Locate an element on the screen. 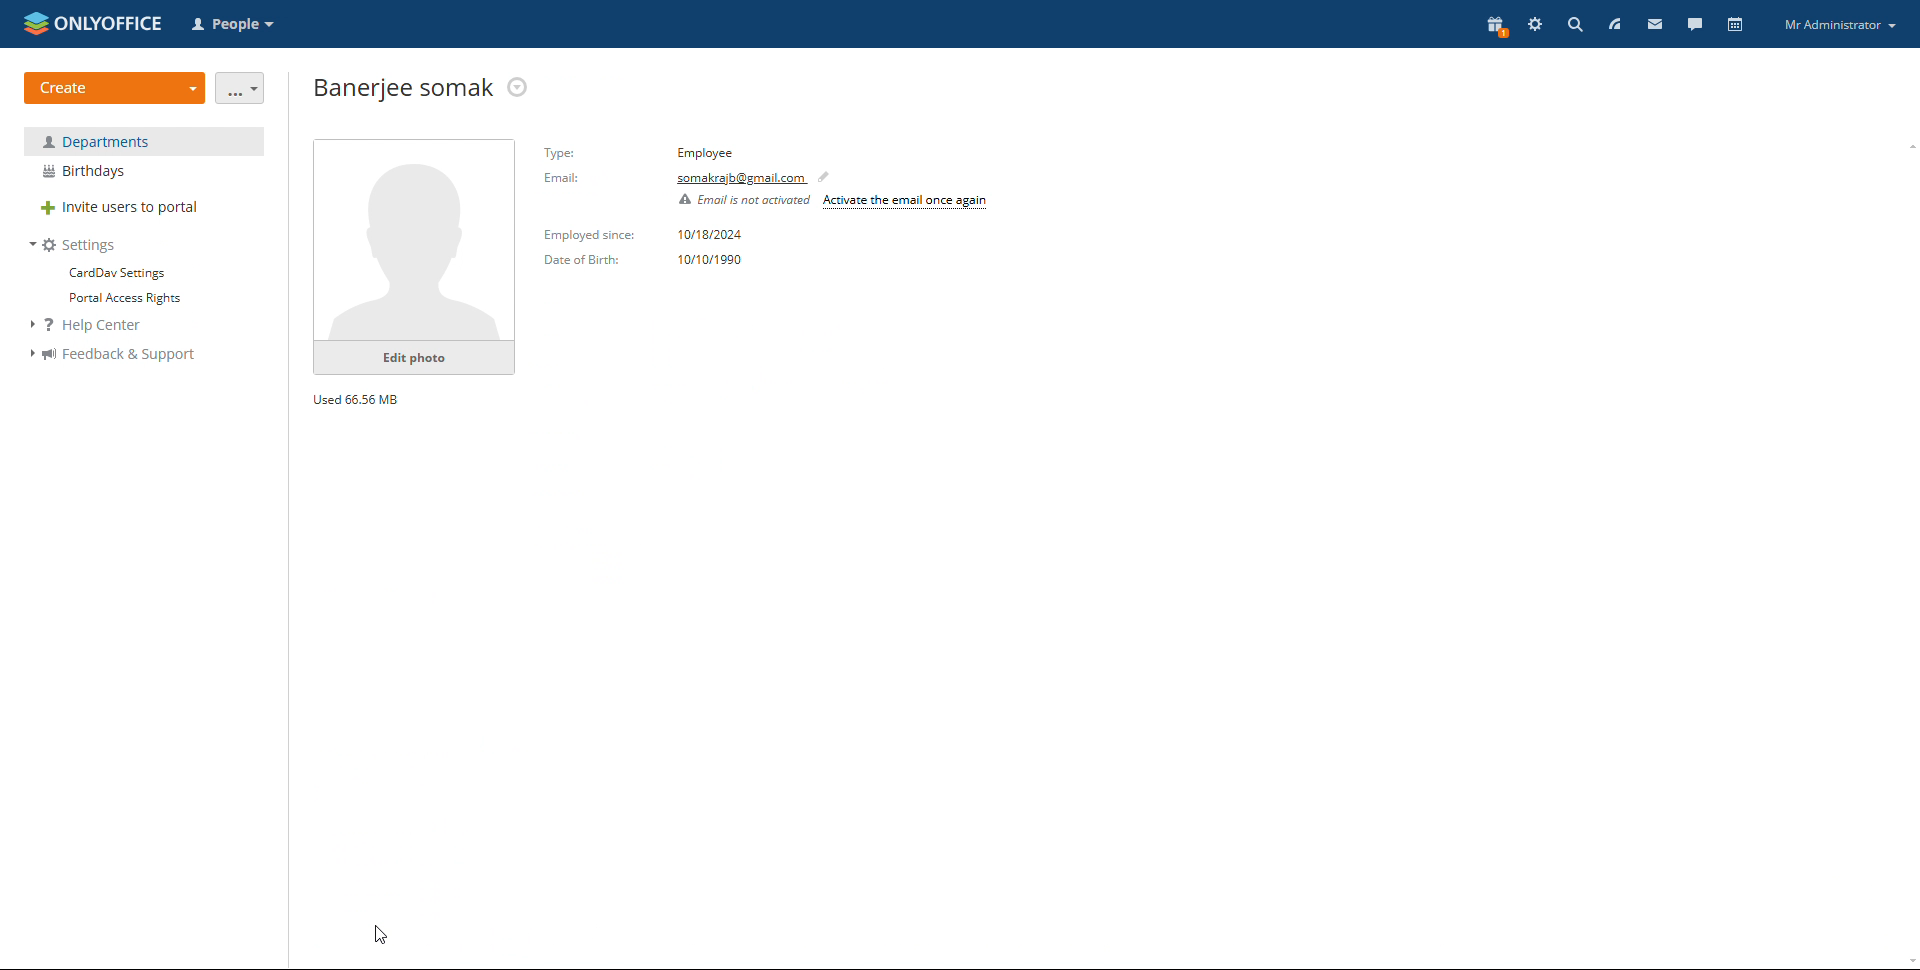 This screenshot has width=1920, height=970. invite users to portal is located at coordinates (144, 209).